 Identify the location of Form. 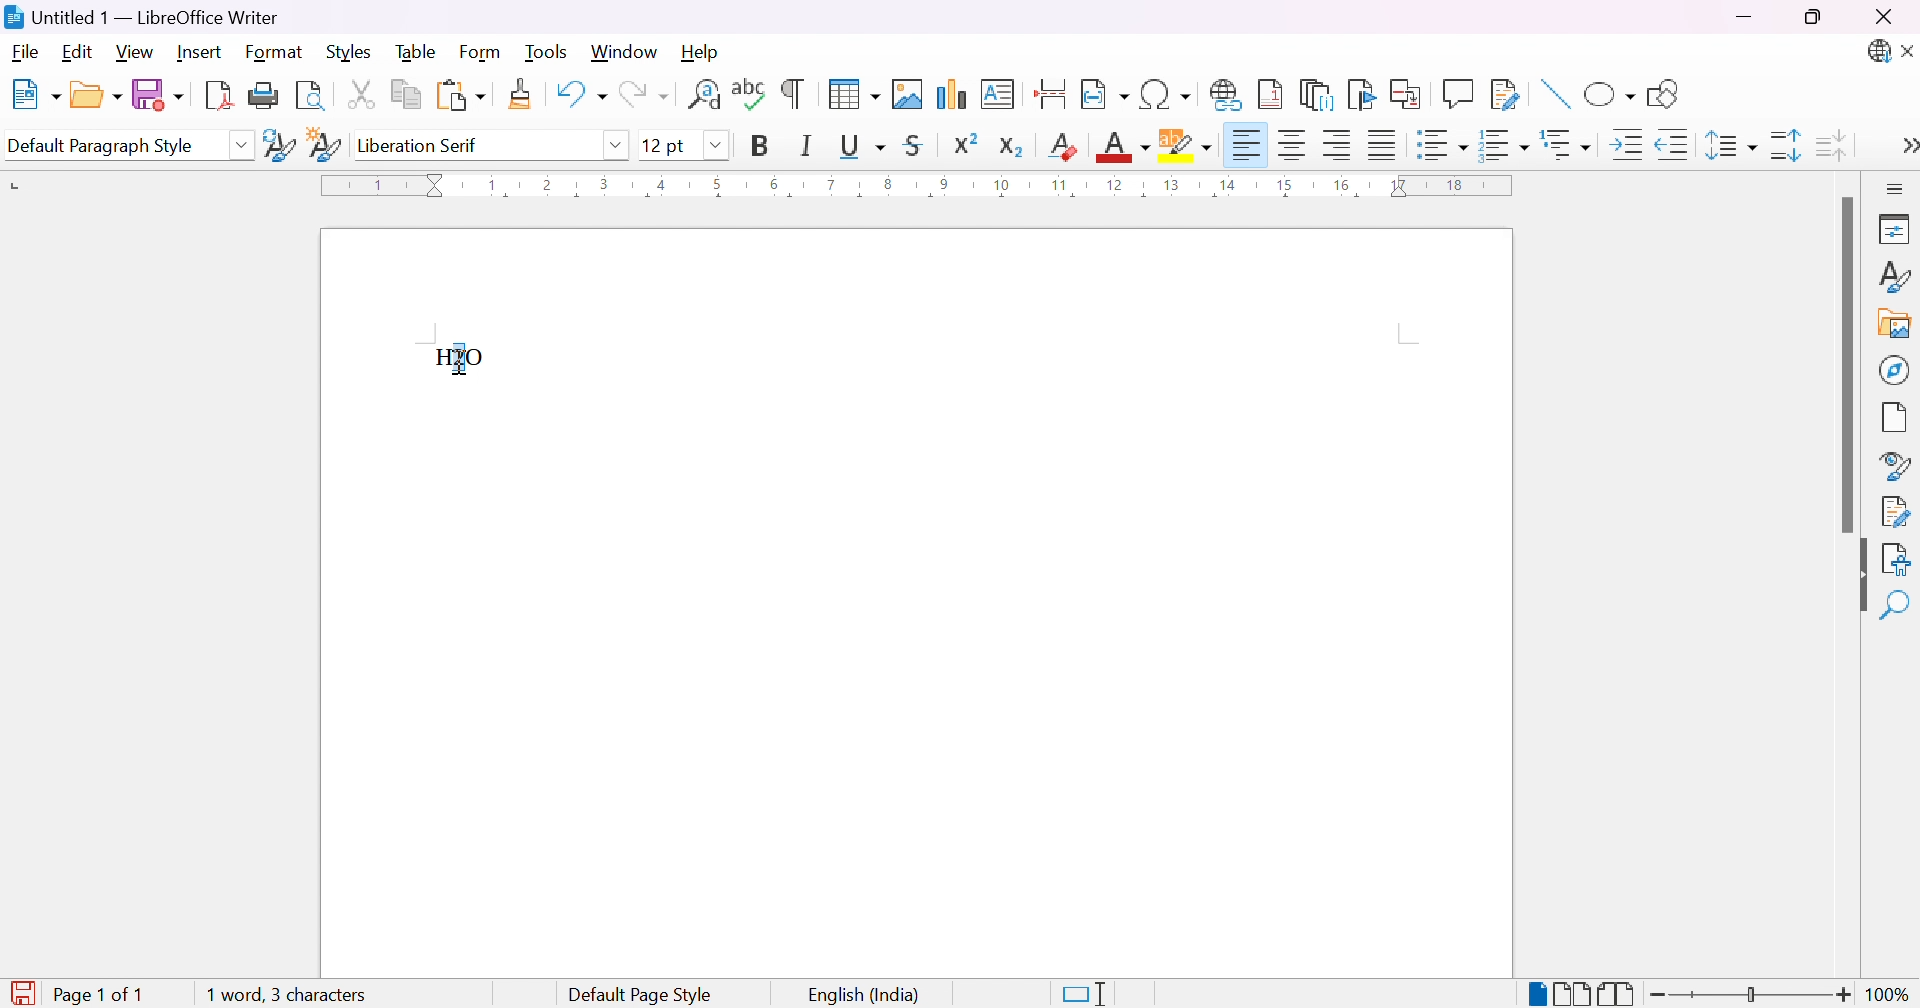
(485, 53).